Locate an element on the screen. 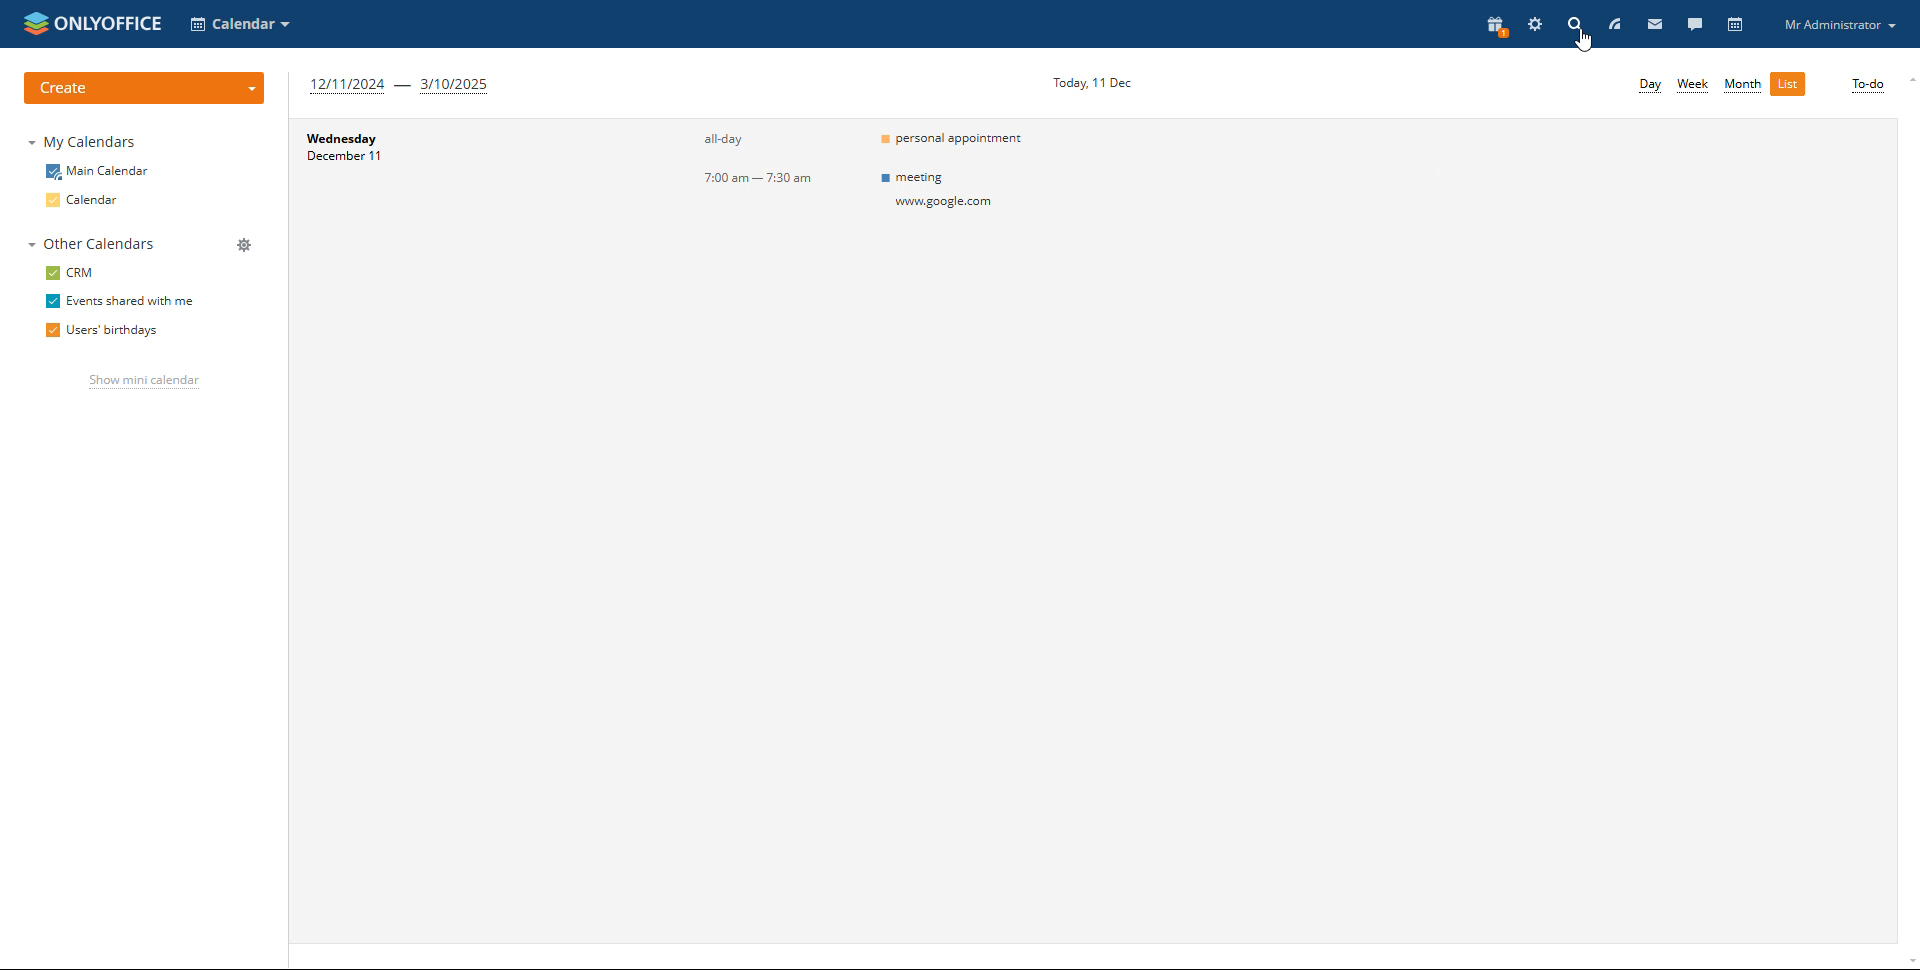 This screenshot has width=1920, height=970. manage is located at coordinates (243, 246).